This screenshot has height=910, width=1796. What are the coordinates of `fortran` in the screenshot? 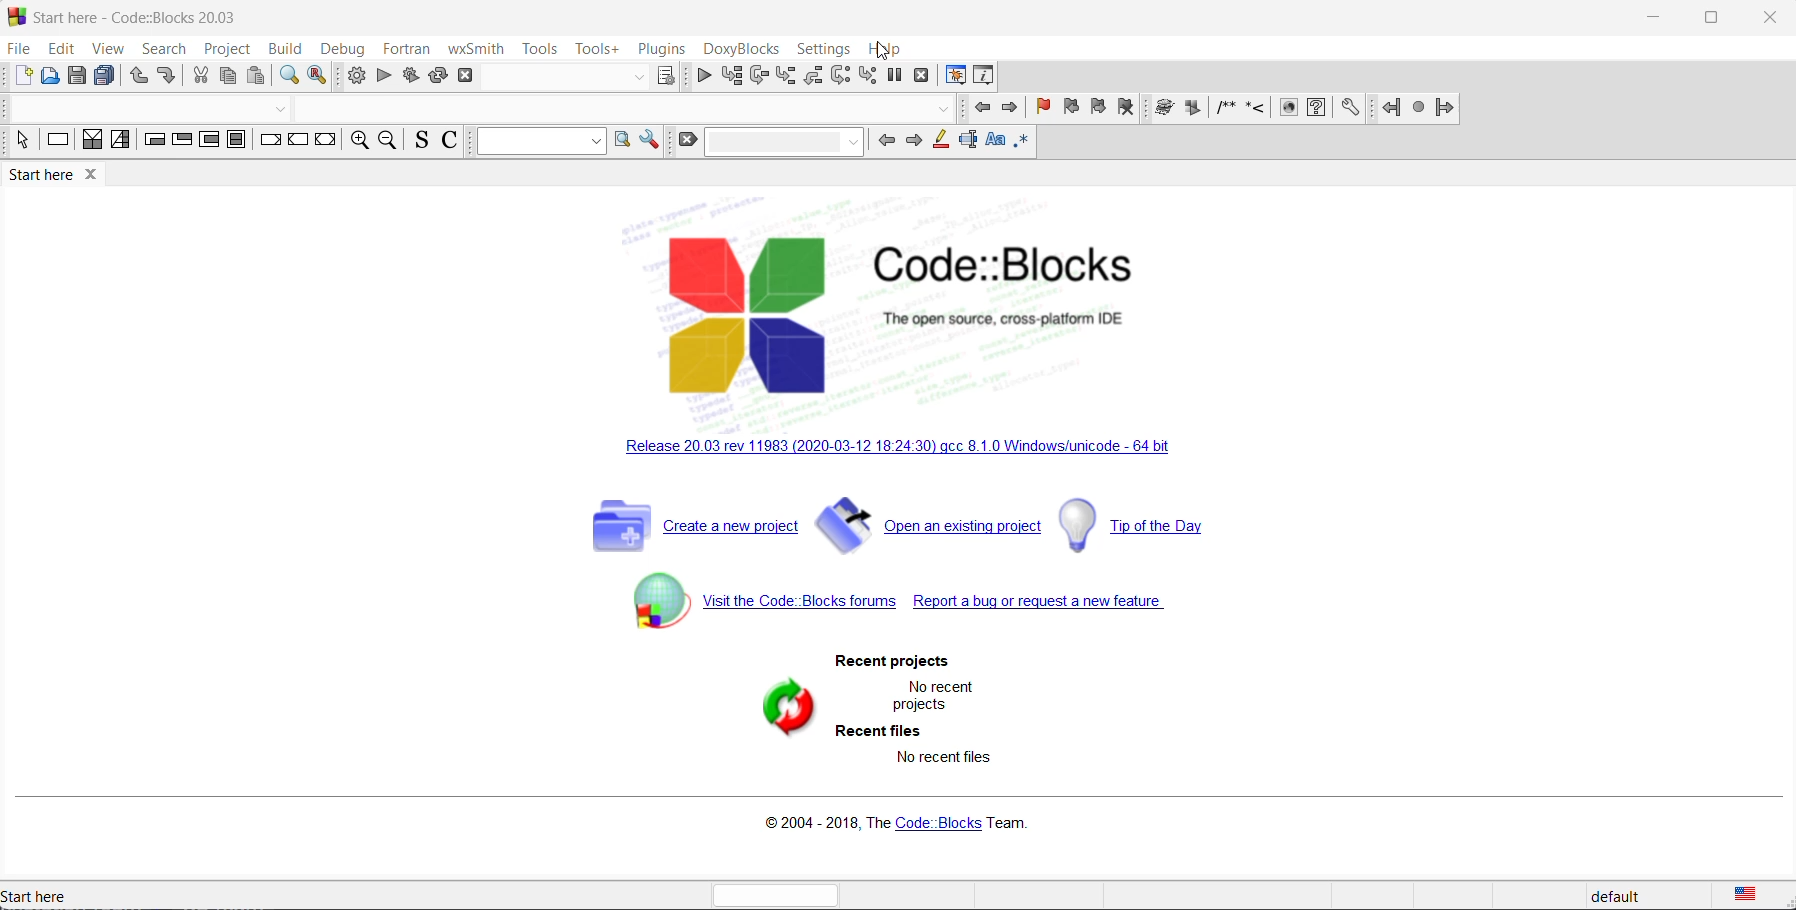 It's located at (406, 49).